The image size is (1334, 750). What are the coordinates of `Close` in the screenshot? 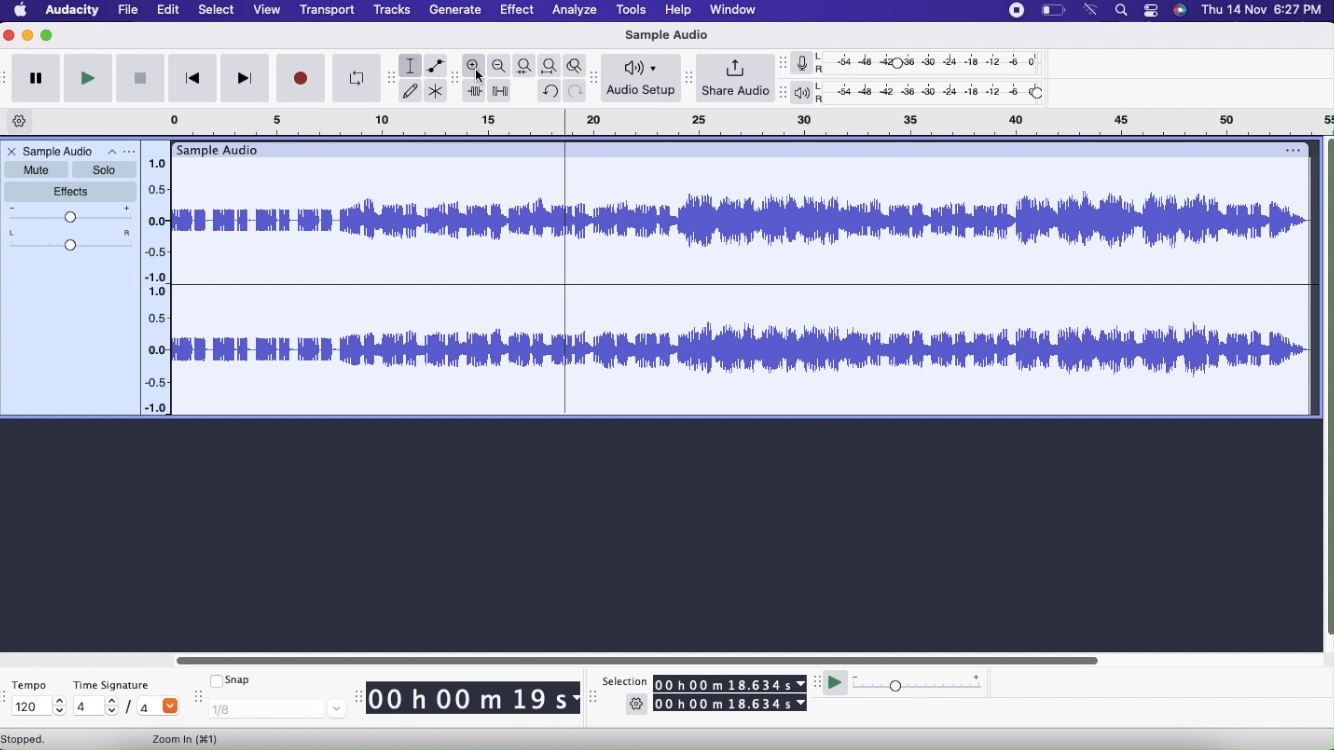 It's located at (9, 37).